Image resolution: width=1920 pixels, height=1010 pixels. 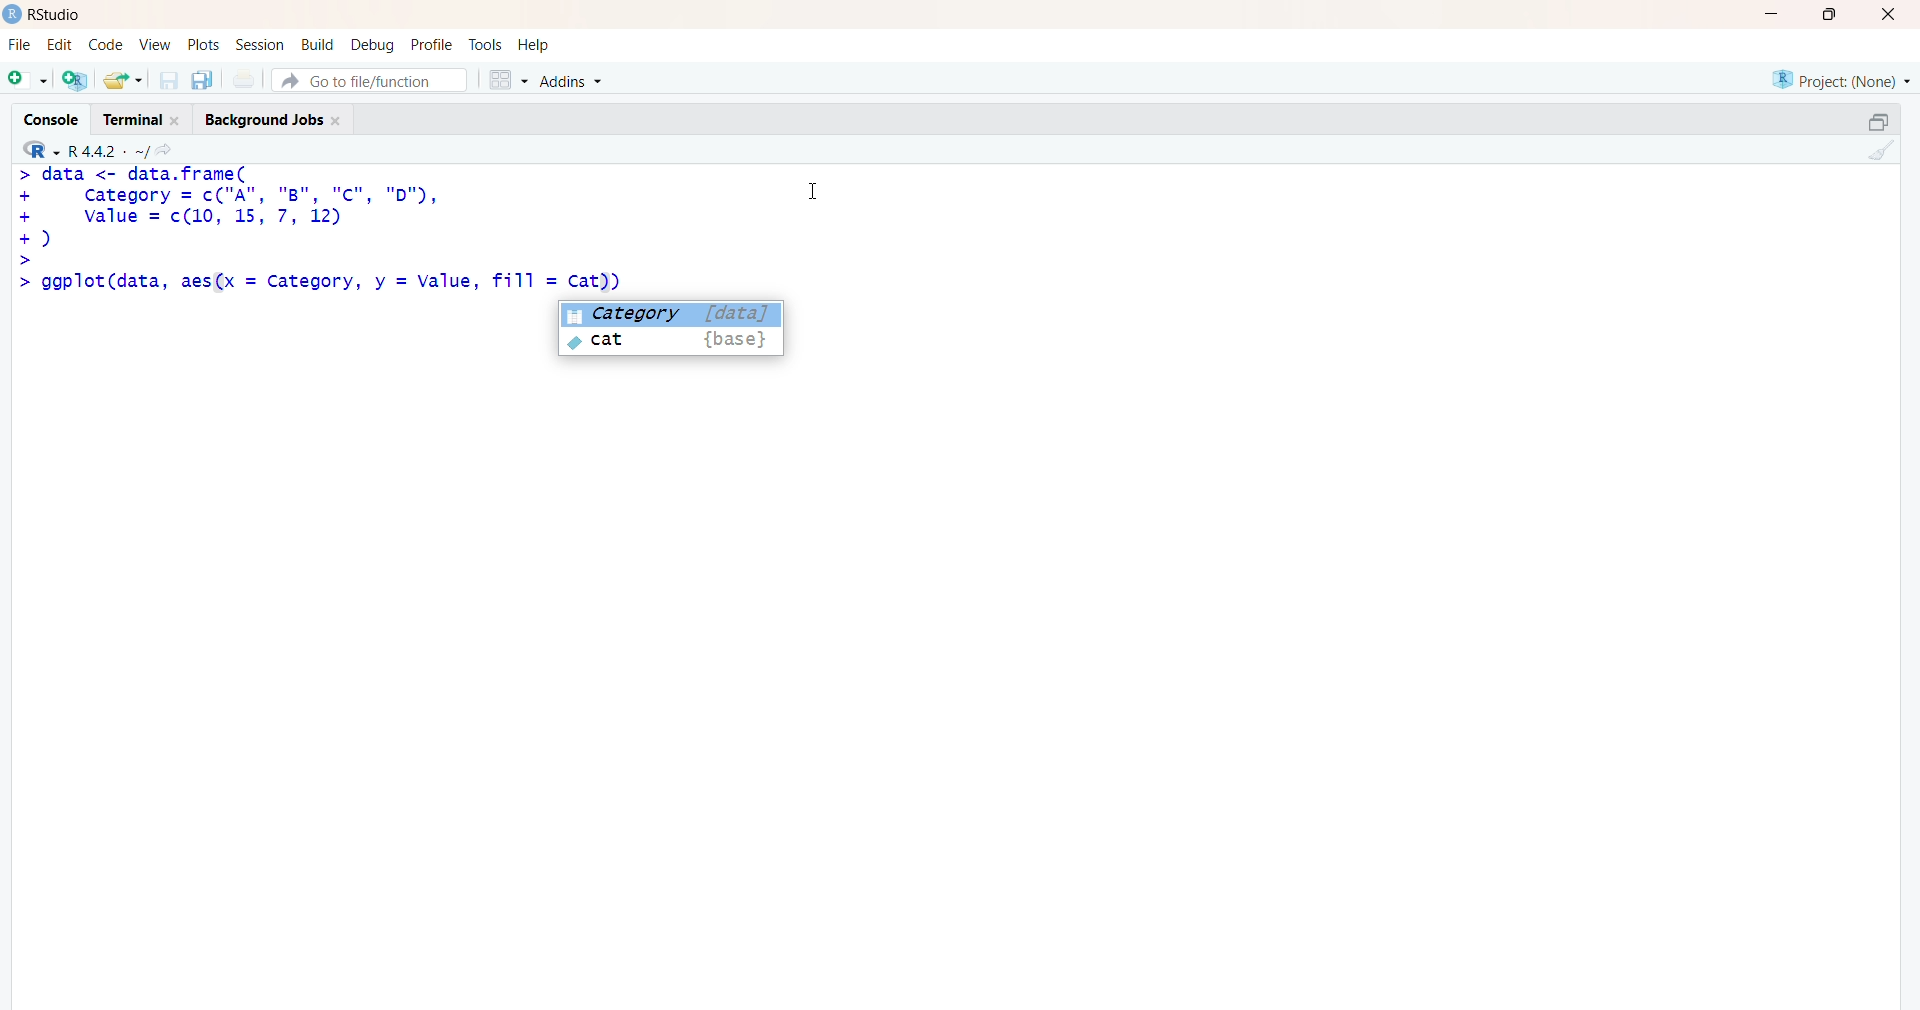 What do you see at coordinates (43, 150) in the screenshot?
I see `R language` at bounding box center [43, 150].